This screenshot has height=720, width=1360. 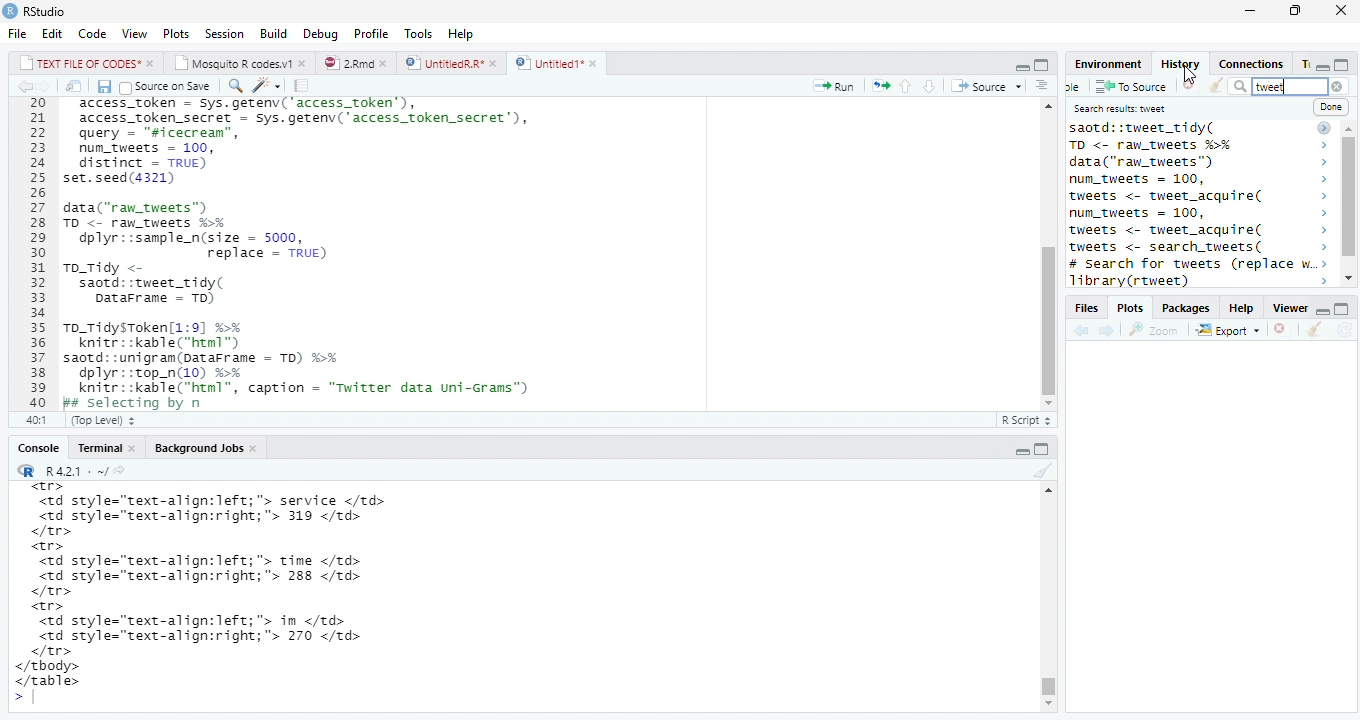 I want to click on Session, so click(x=223, y=33).